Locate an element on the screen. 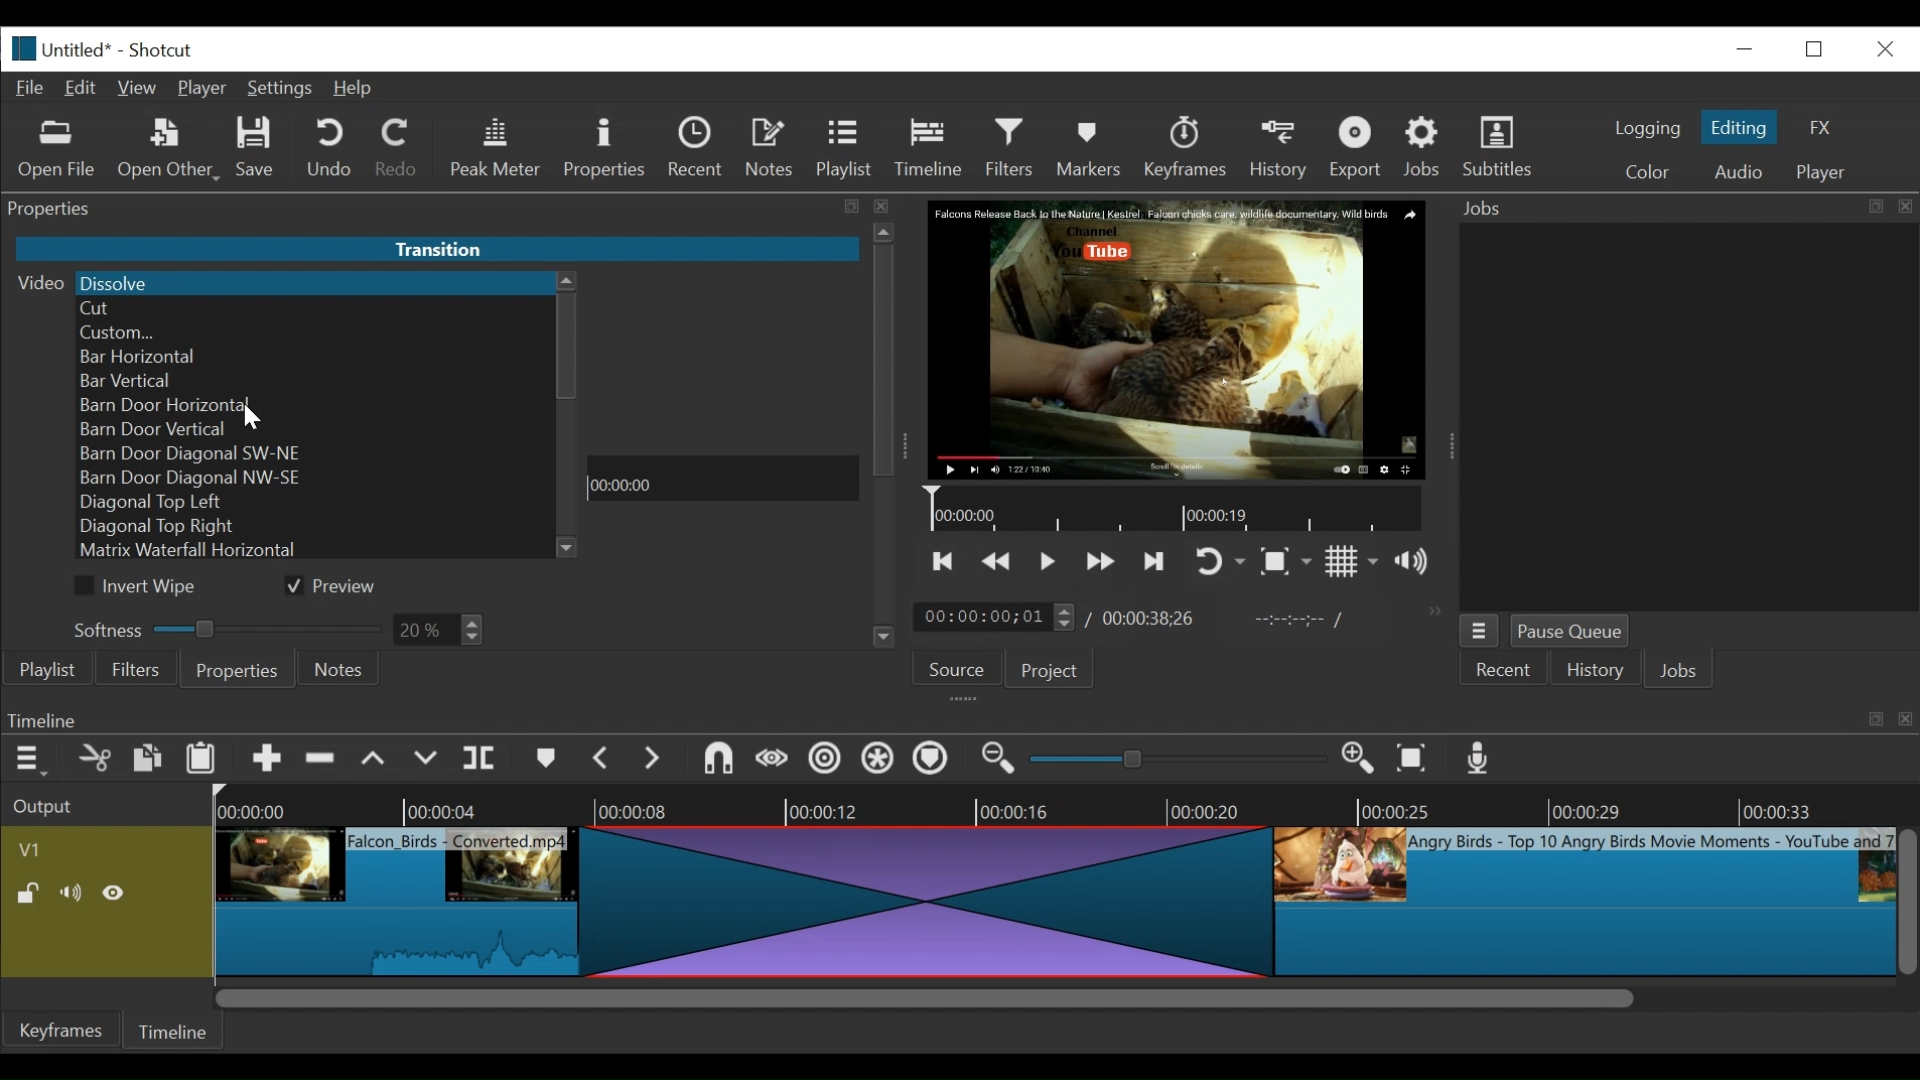 Image resolution: width=1920 pixels, height=1080 pixels. markers is located at coordinates (545, 763).